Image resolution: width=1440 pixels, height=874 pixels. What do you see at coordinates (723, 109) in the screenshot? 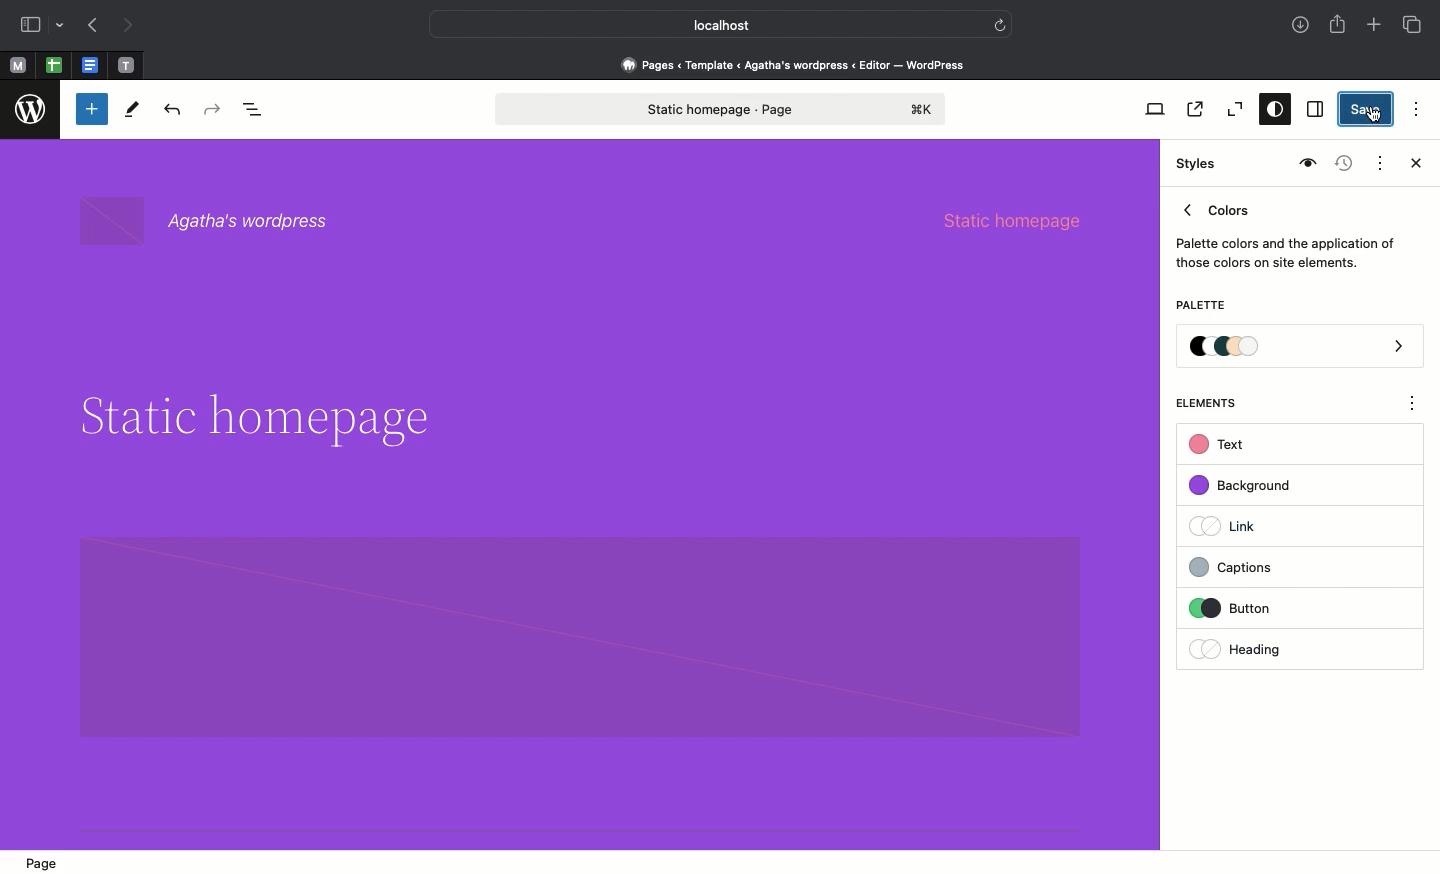
I see `Static homepage` at bounding box center [723, 109].